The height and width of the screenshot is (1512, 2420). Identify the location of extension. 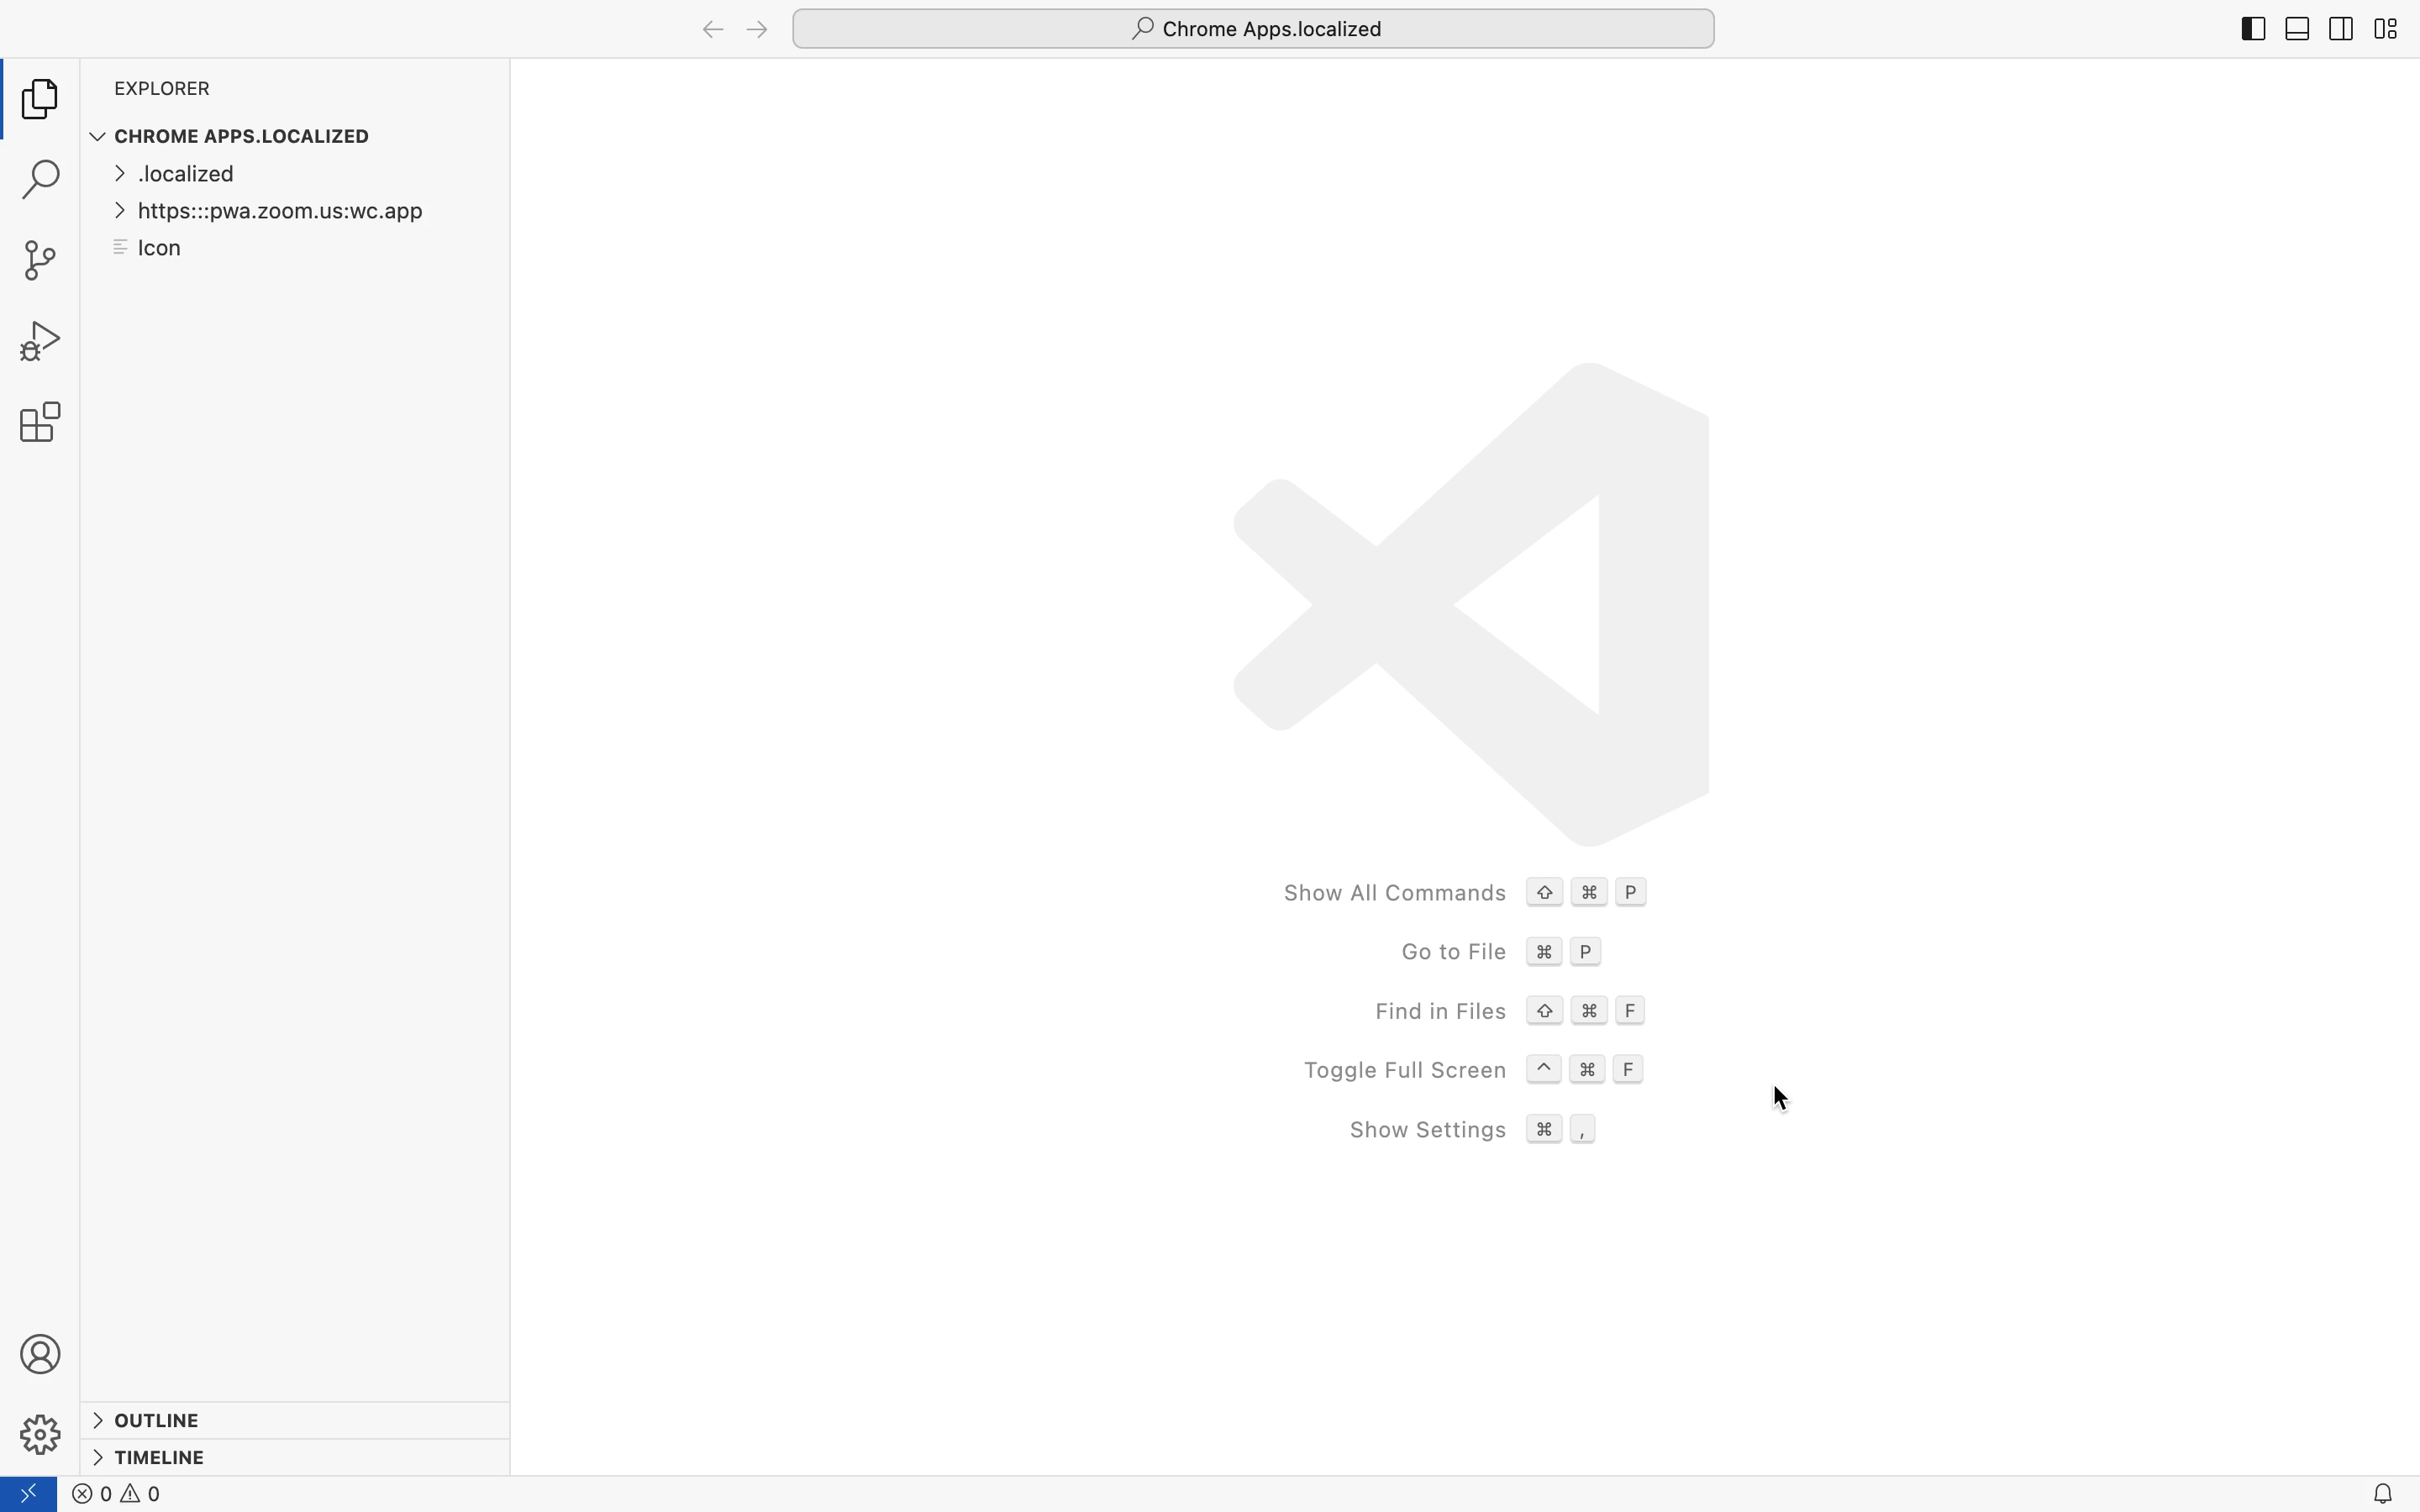
(47, 420).